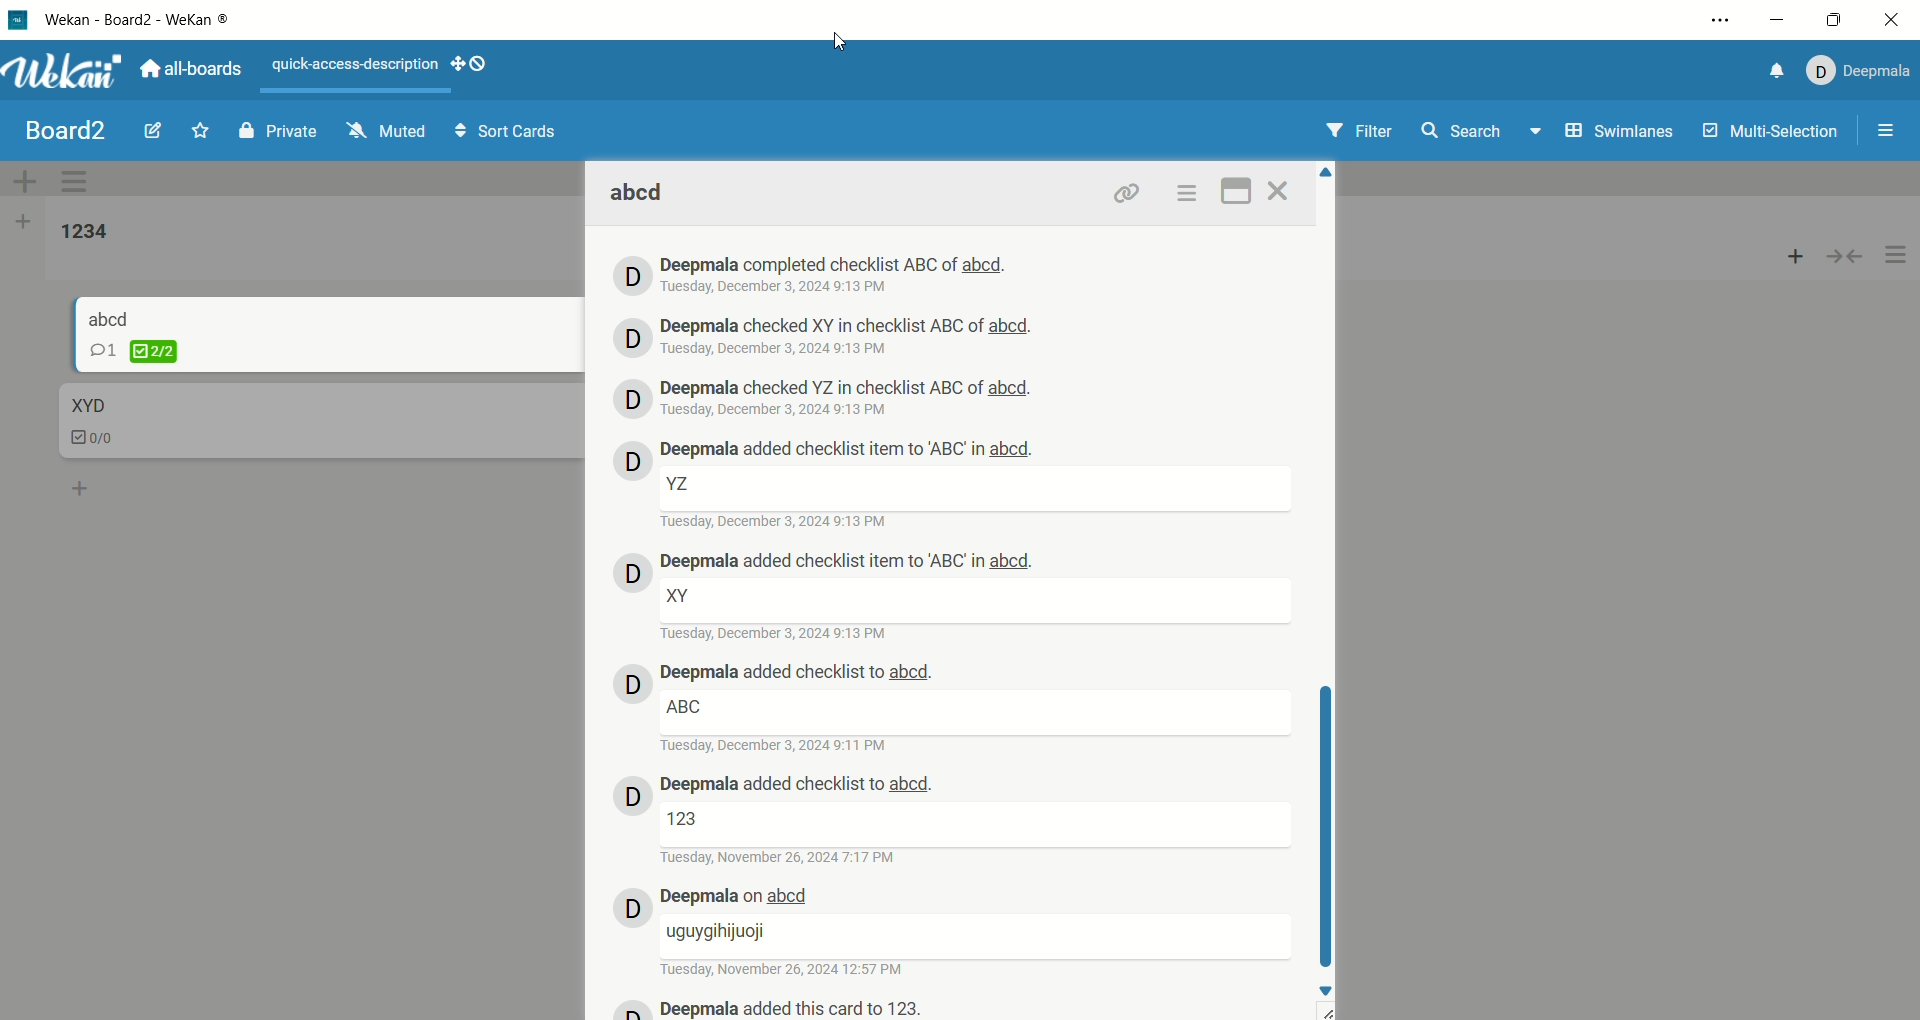 This screenshot has height=1020, width=1920. Describe the element at coordinates (82, 485) in the screenshot. I see `add` at that location.